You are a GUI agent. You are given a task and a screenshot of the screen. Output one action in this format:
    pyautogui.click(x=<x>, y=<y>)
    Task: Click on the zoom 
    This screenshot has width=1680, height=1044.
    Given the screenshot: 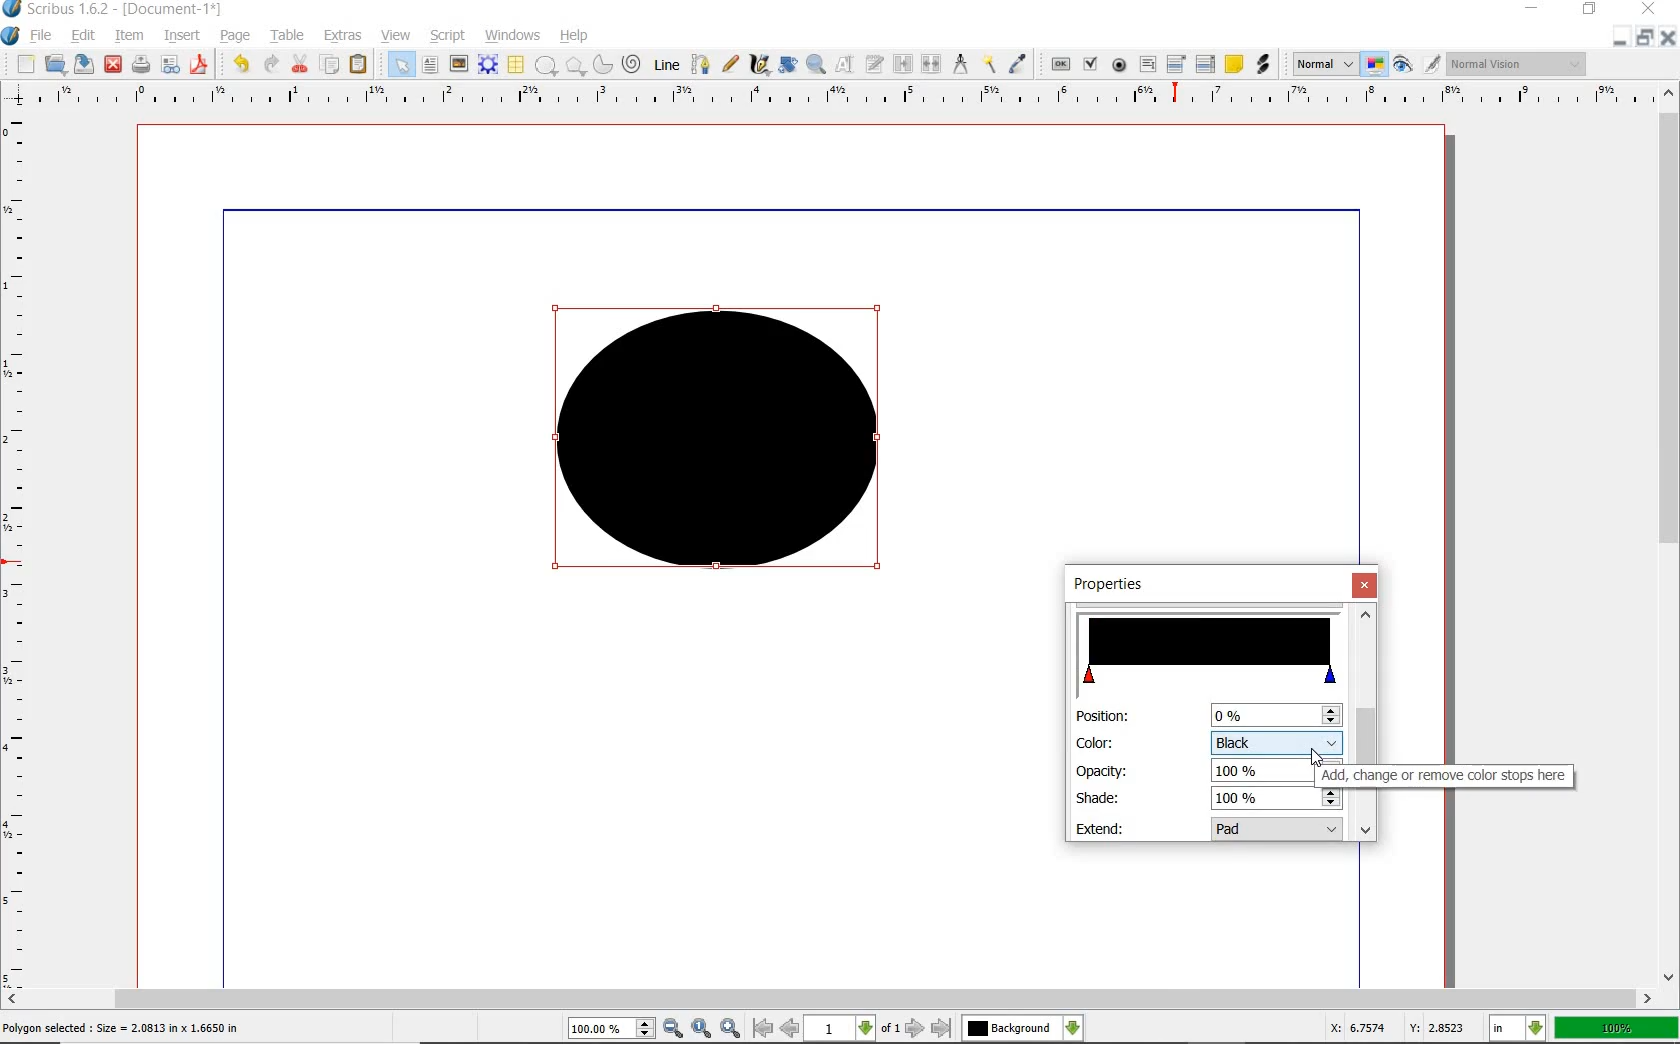 What is the action you would take?
    pyautogui.click(x=613, y=1030)
    